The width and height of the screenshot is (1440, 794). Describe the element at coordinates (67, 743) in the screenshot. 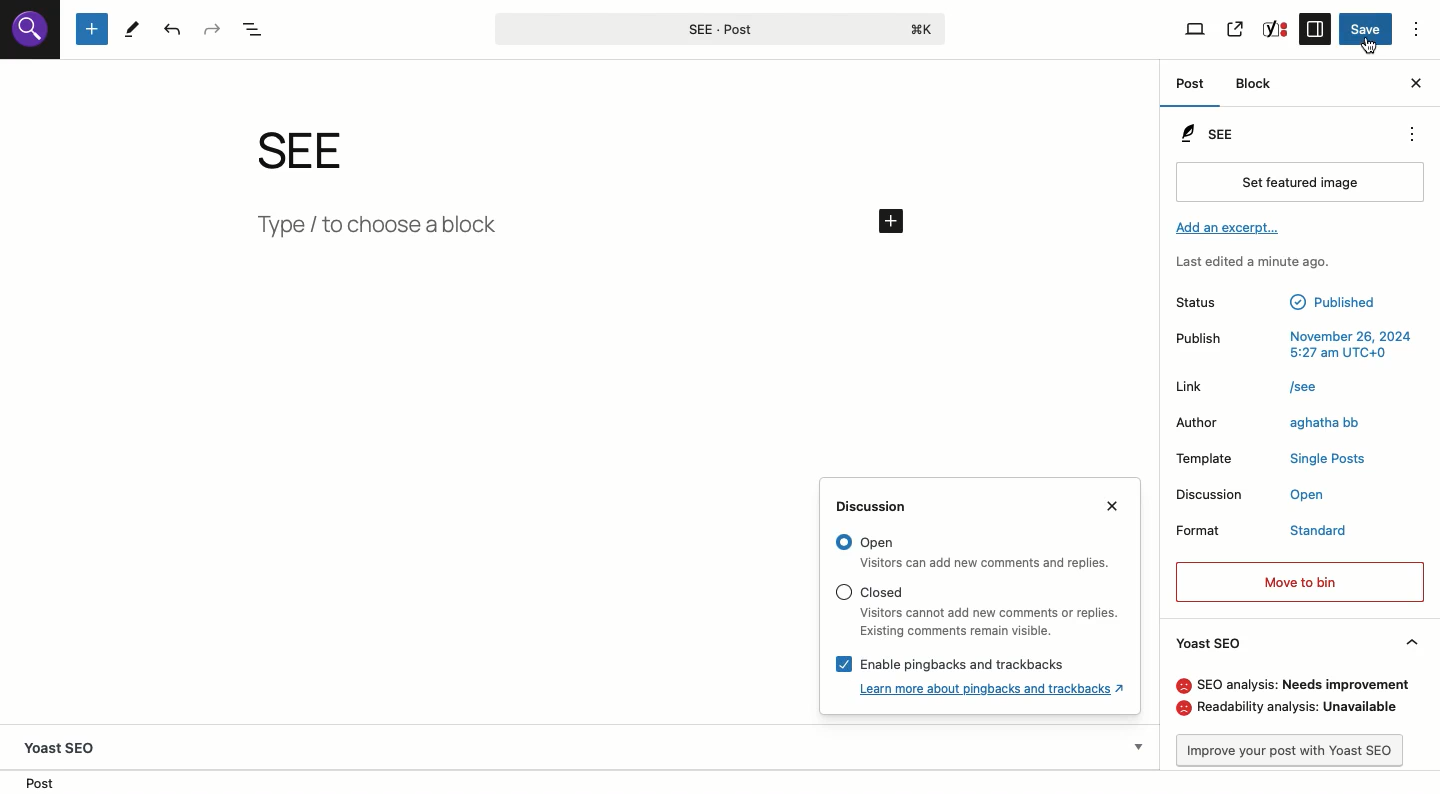

I see `Yoast SEO` at that location.